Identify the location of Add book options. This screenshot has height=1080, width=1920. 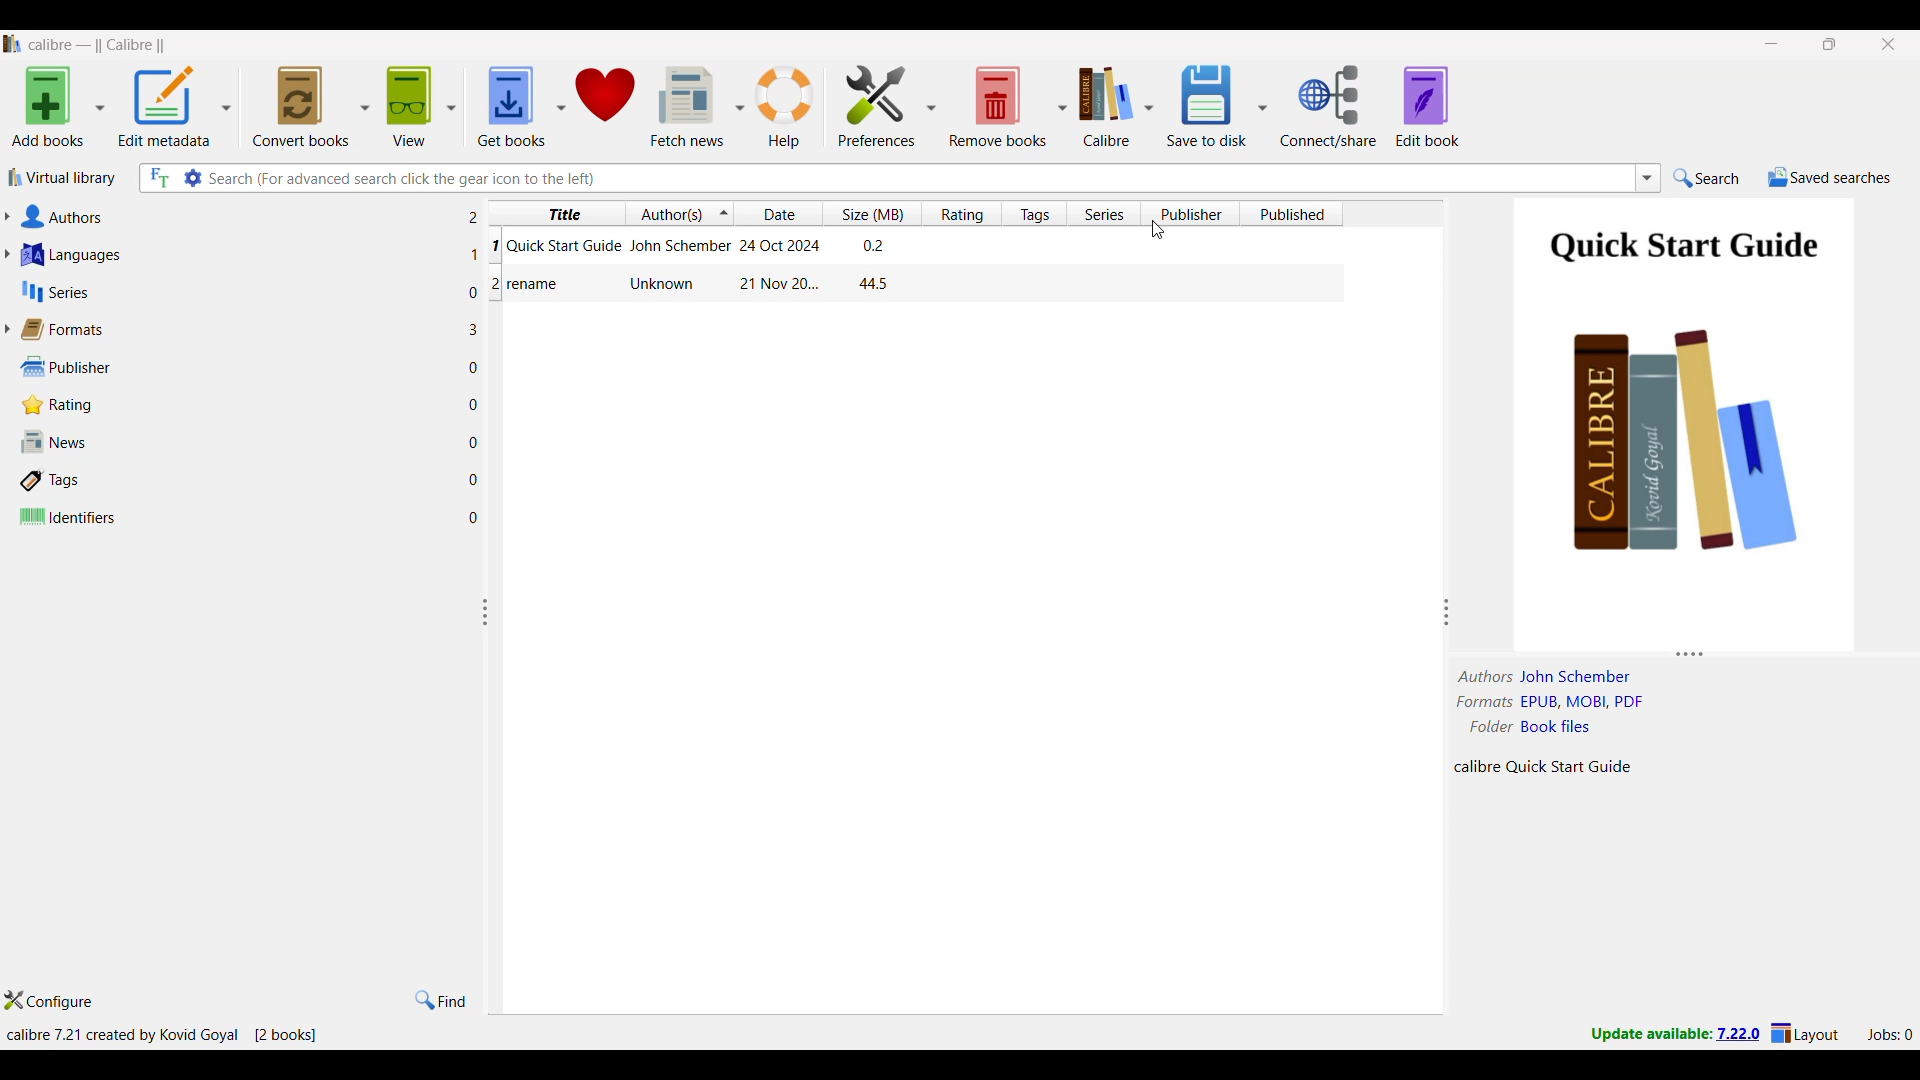
(59, 106).